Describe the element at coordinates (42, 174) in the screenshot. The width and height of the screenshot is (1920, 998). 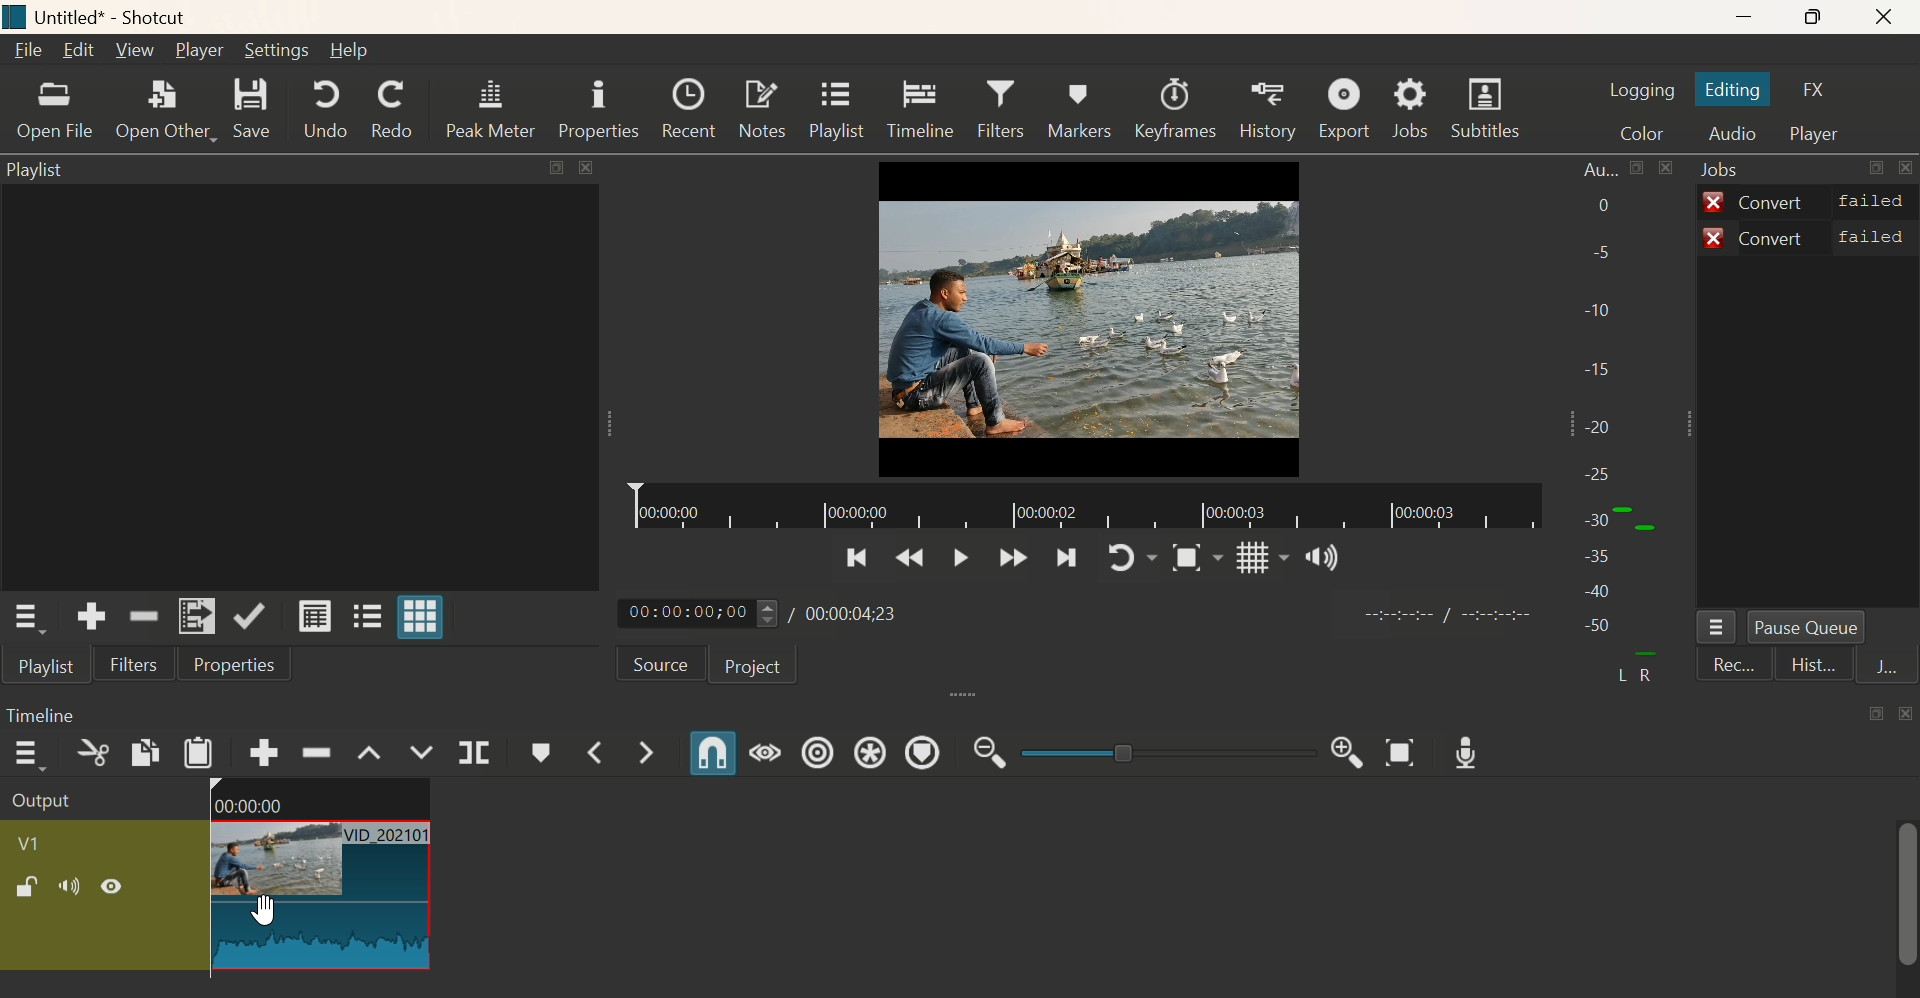
I see `Playlist` at that location.